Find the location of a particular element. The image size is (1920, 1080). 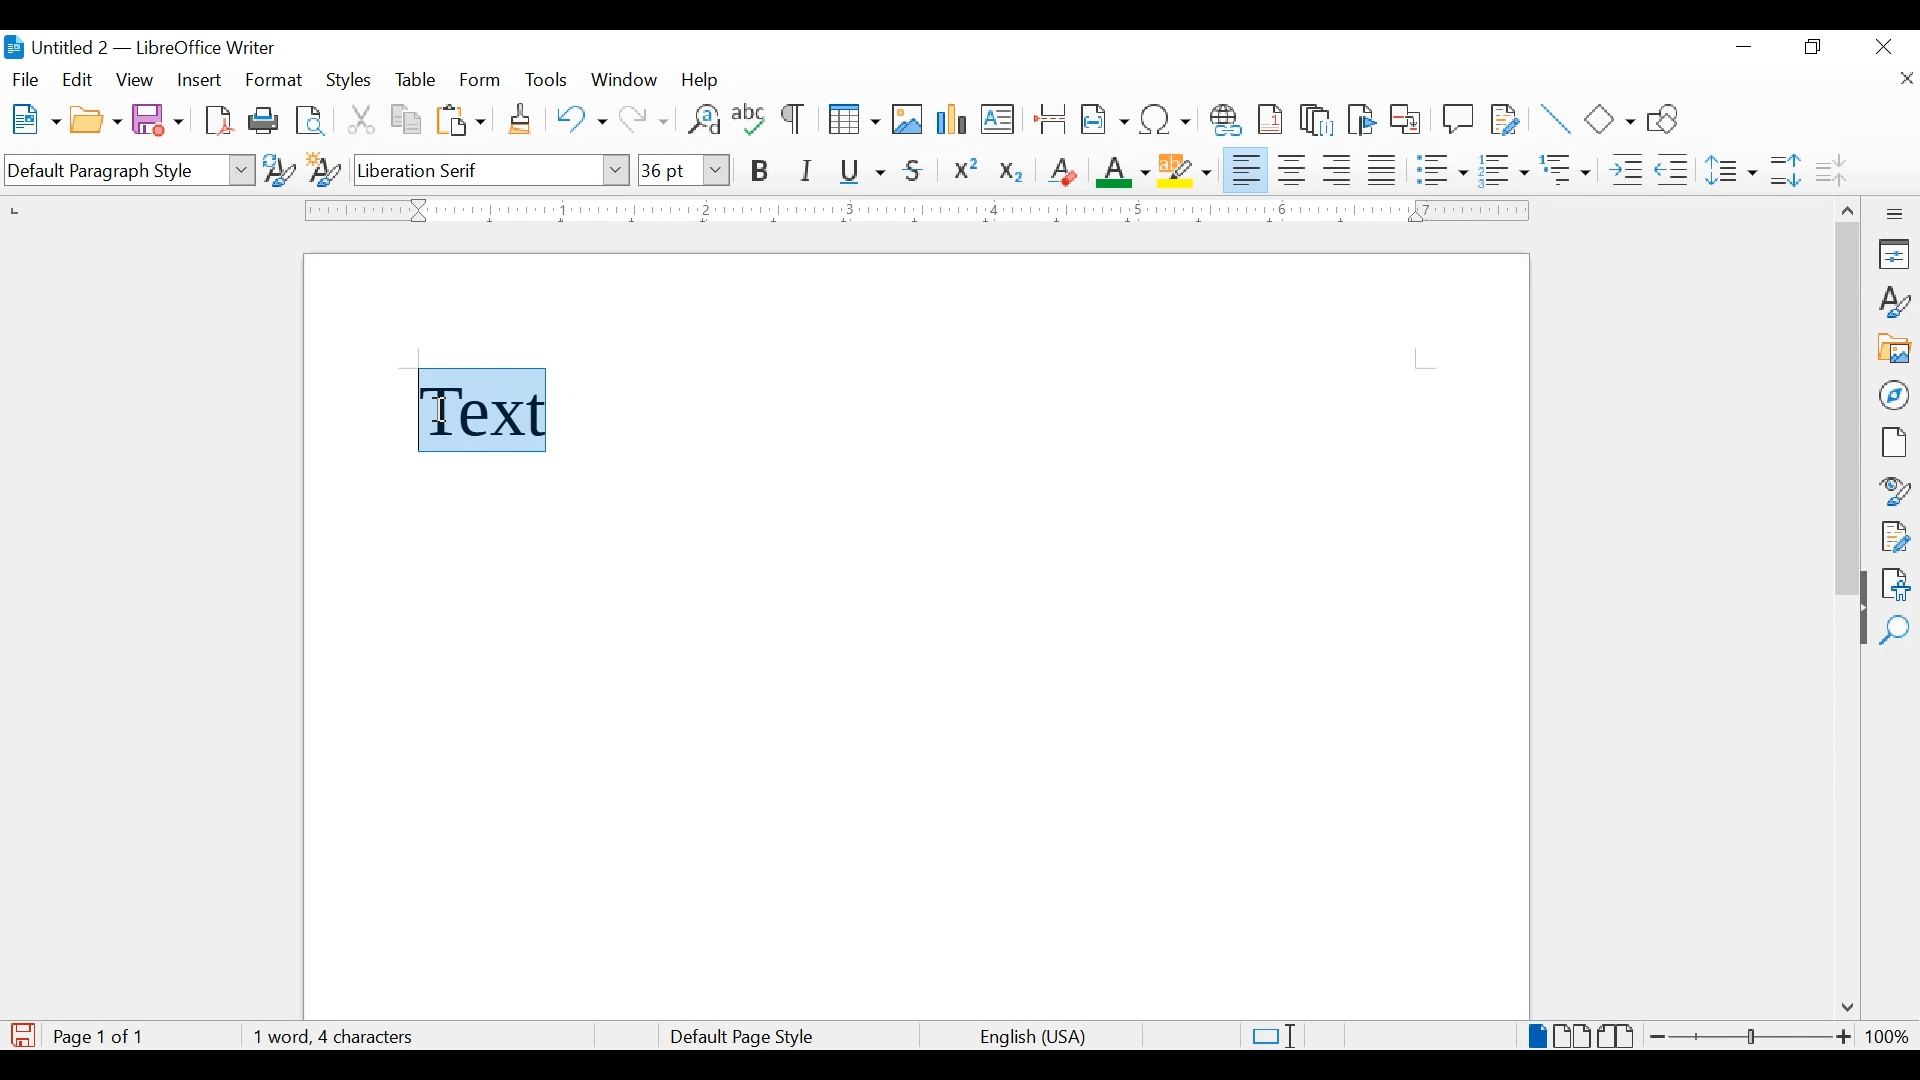

update selected style is located at coordinates (279, 169).